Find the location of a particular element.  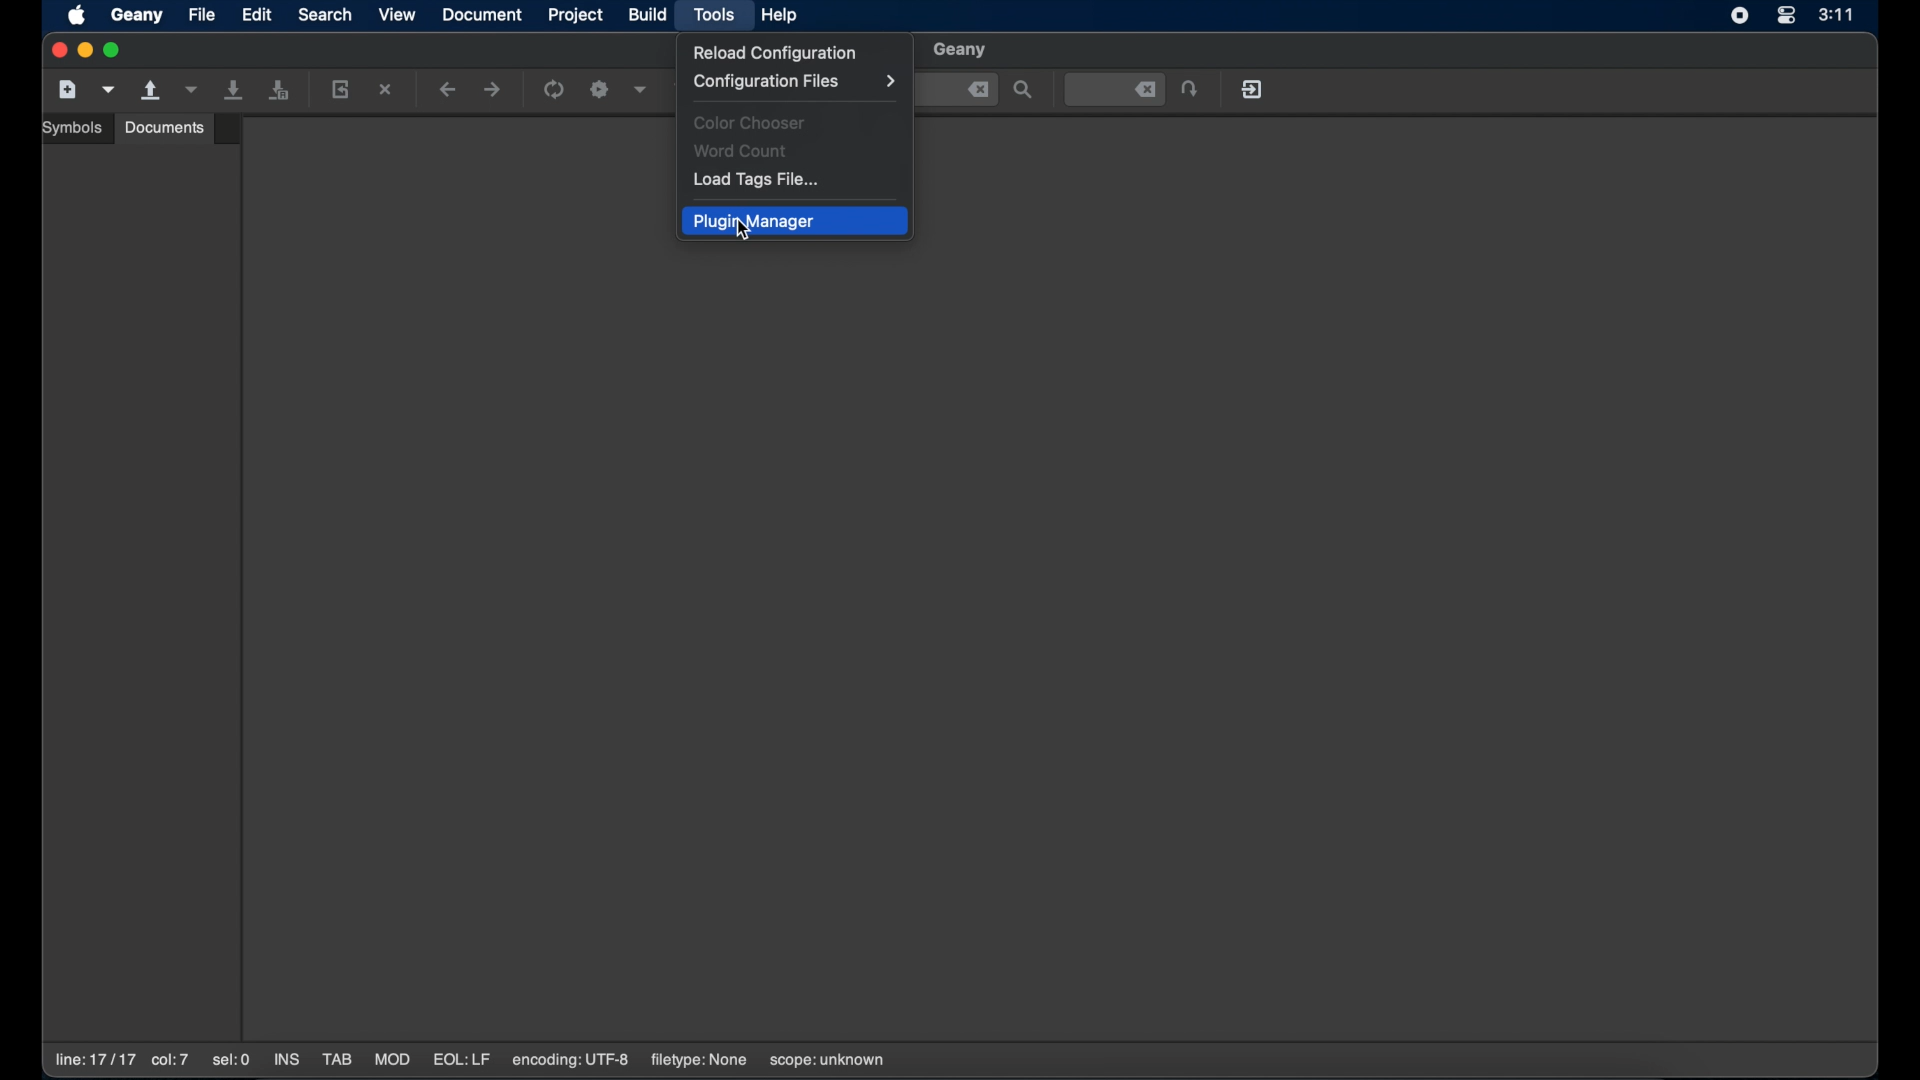

geany is located at coordinates (137, 16).